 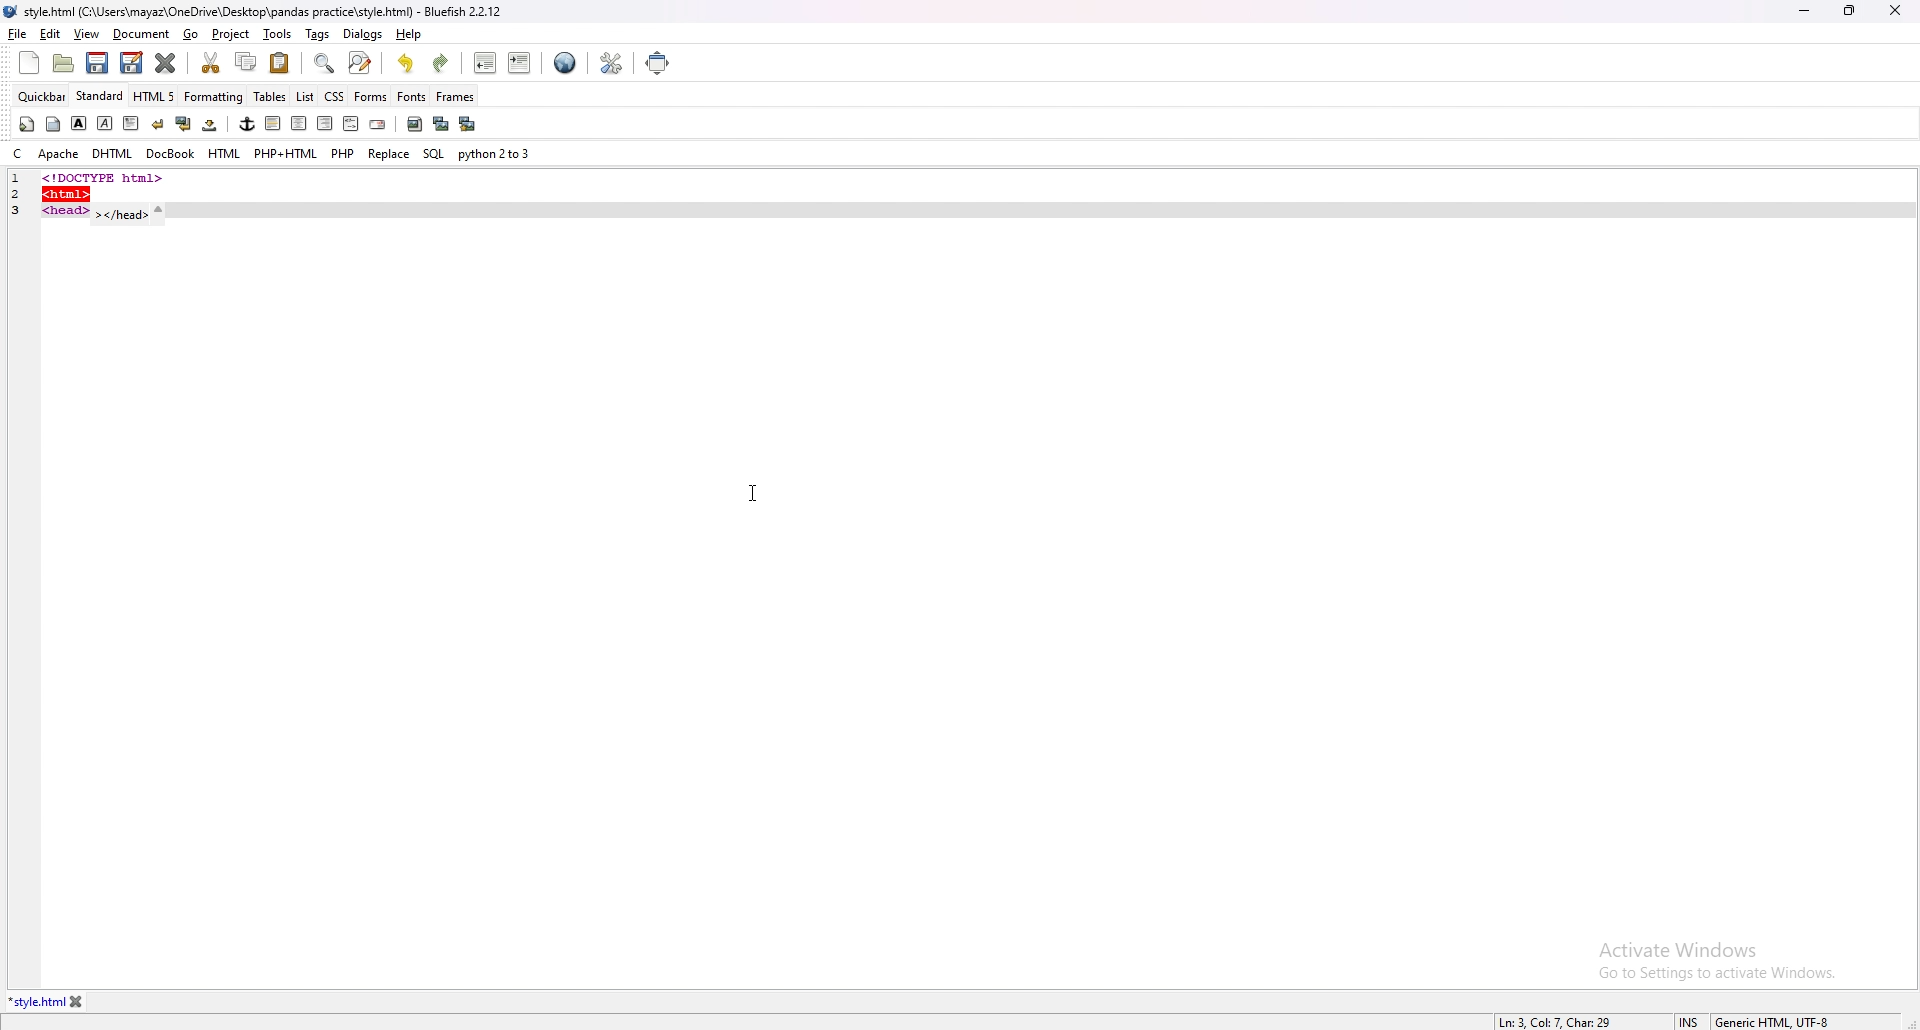 I want to click on quickstart, so click(x=26, y=124).